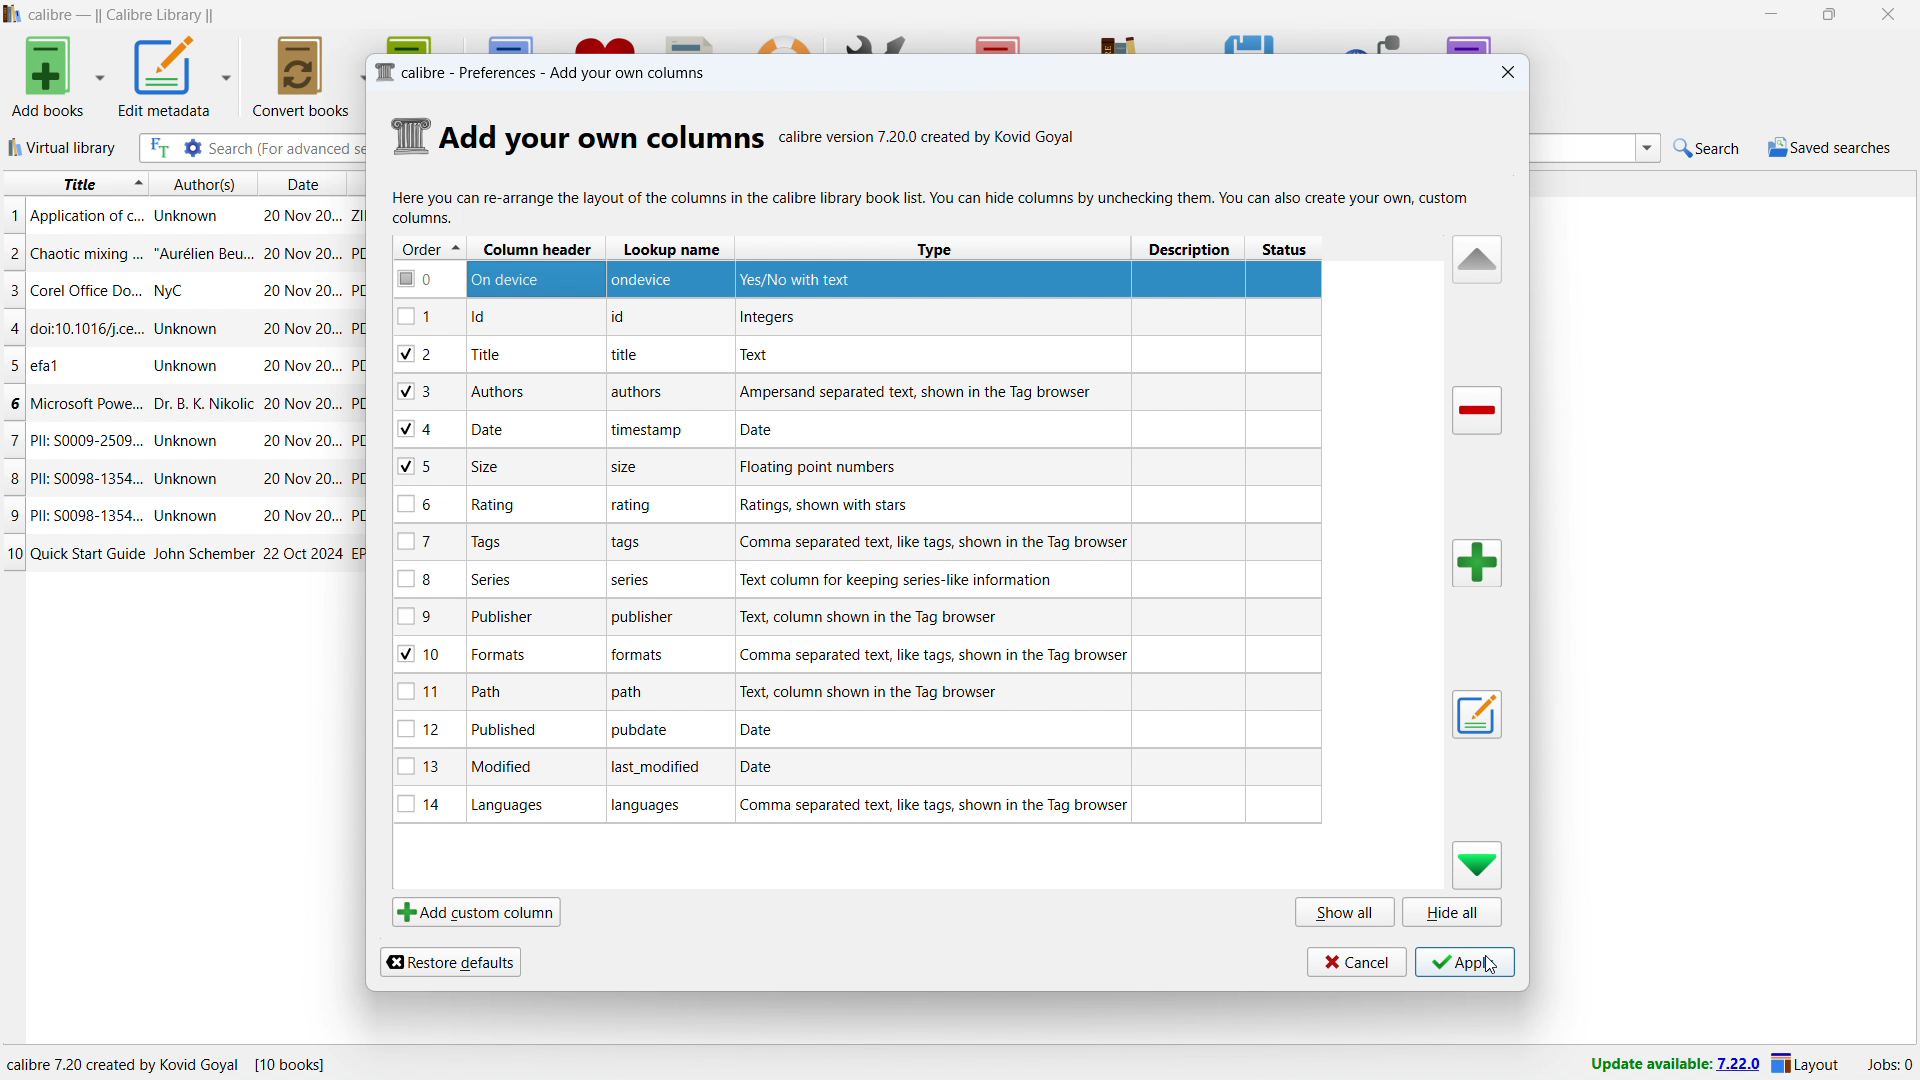  I want to click on 8, so click(424, 578).